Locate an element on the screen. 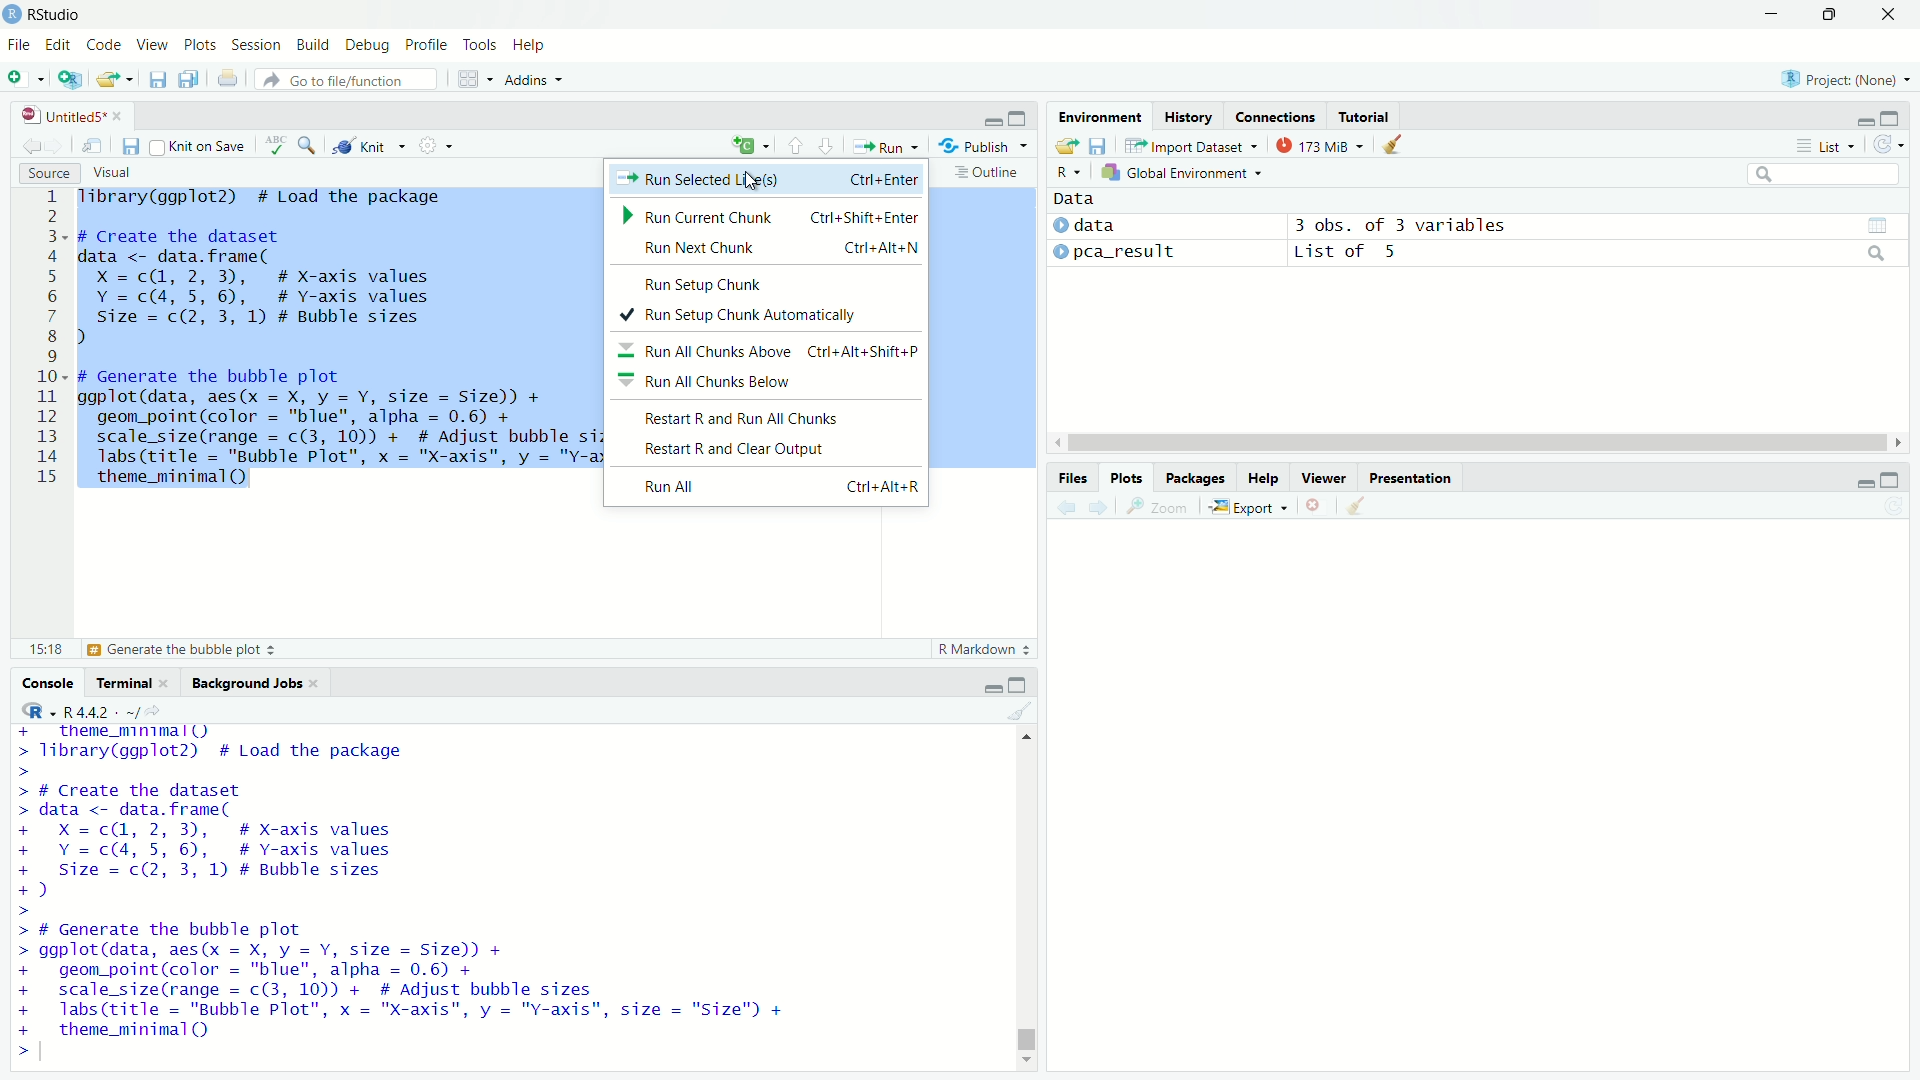  go to previous section is located at coordinates (796, 145).